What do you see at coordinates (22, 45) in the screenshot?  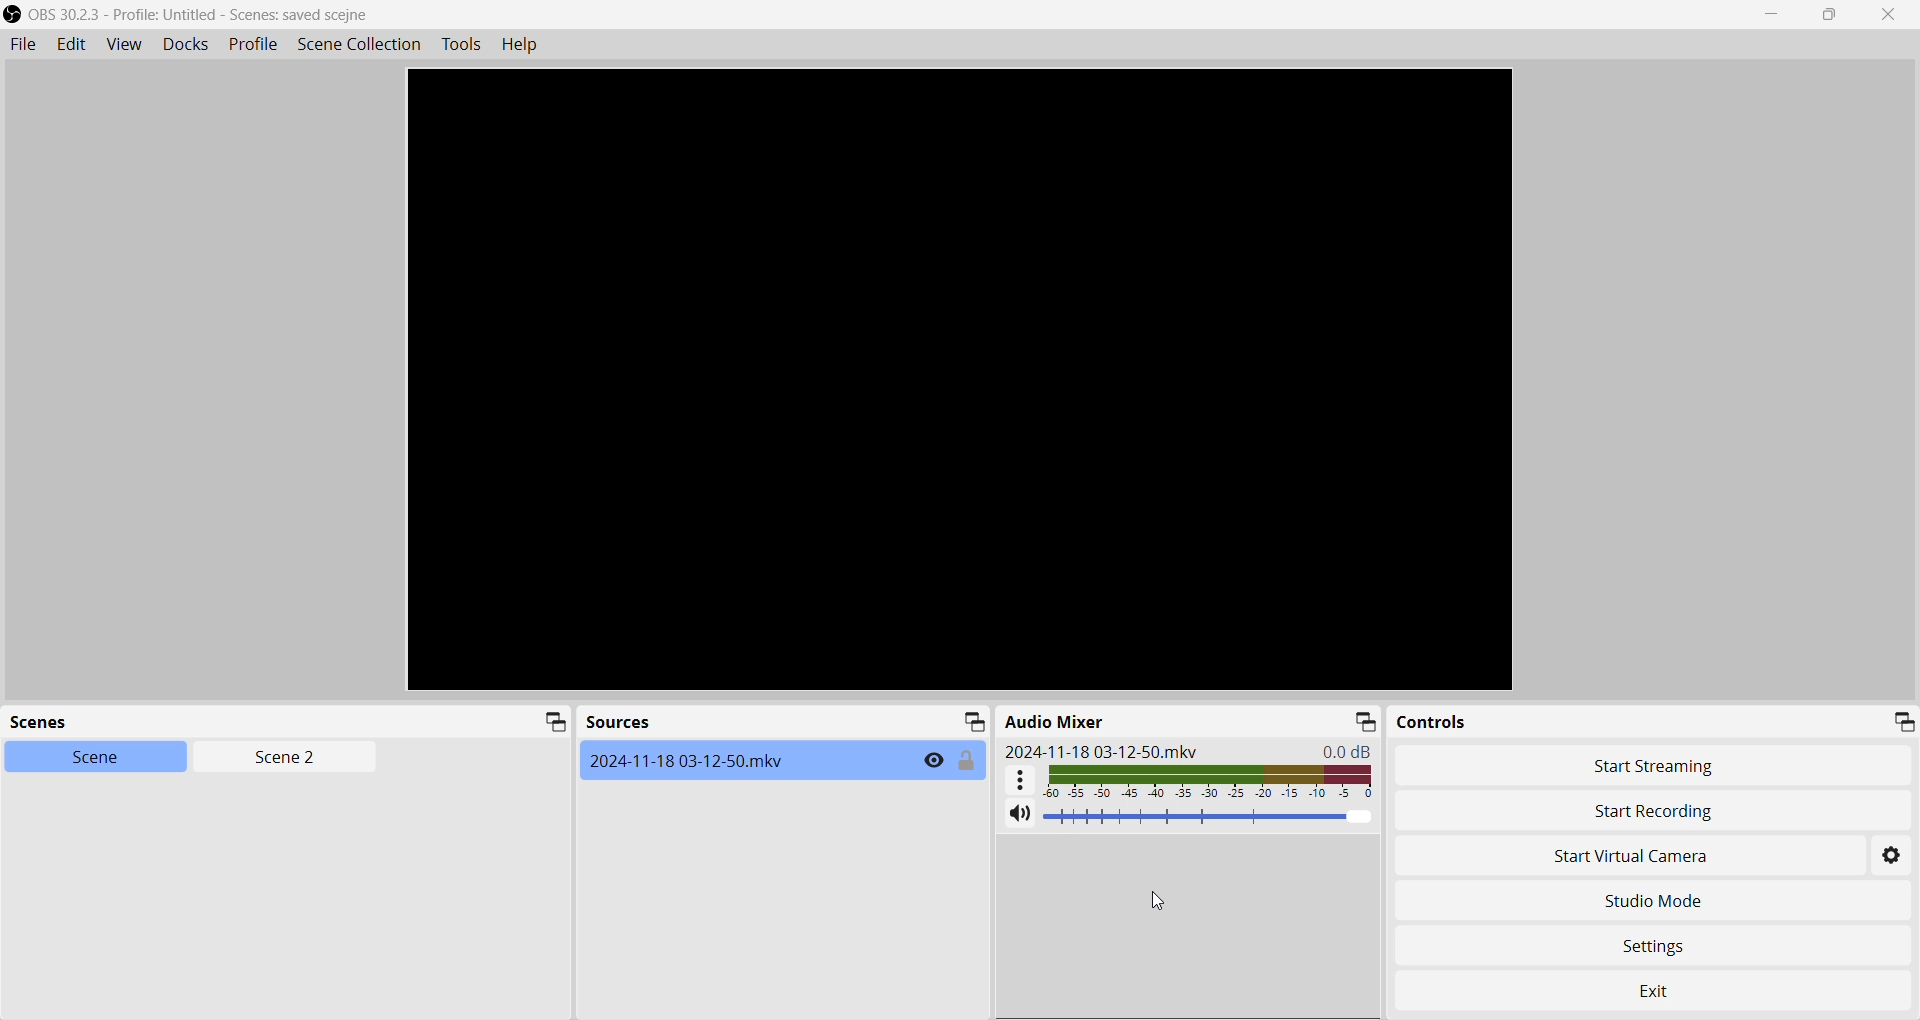 I see `File` at bounding box center [22, 45].